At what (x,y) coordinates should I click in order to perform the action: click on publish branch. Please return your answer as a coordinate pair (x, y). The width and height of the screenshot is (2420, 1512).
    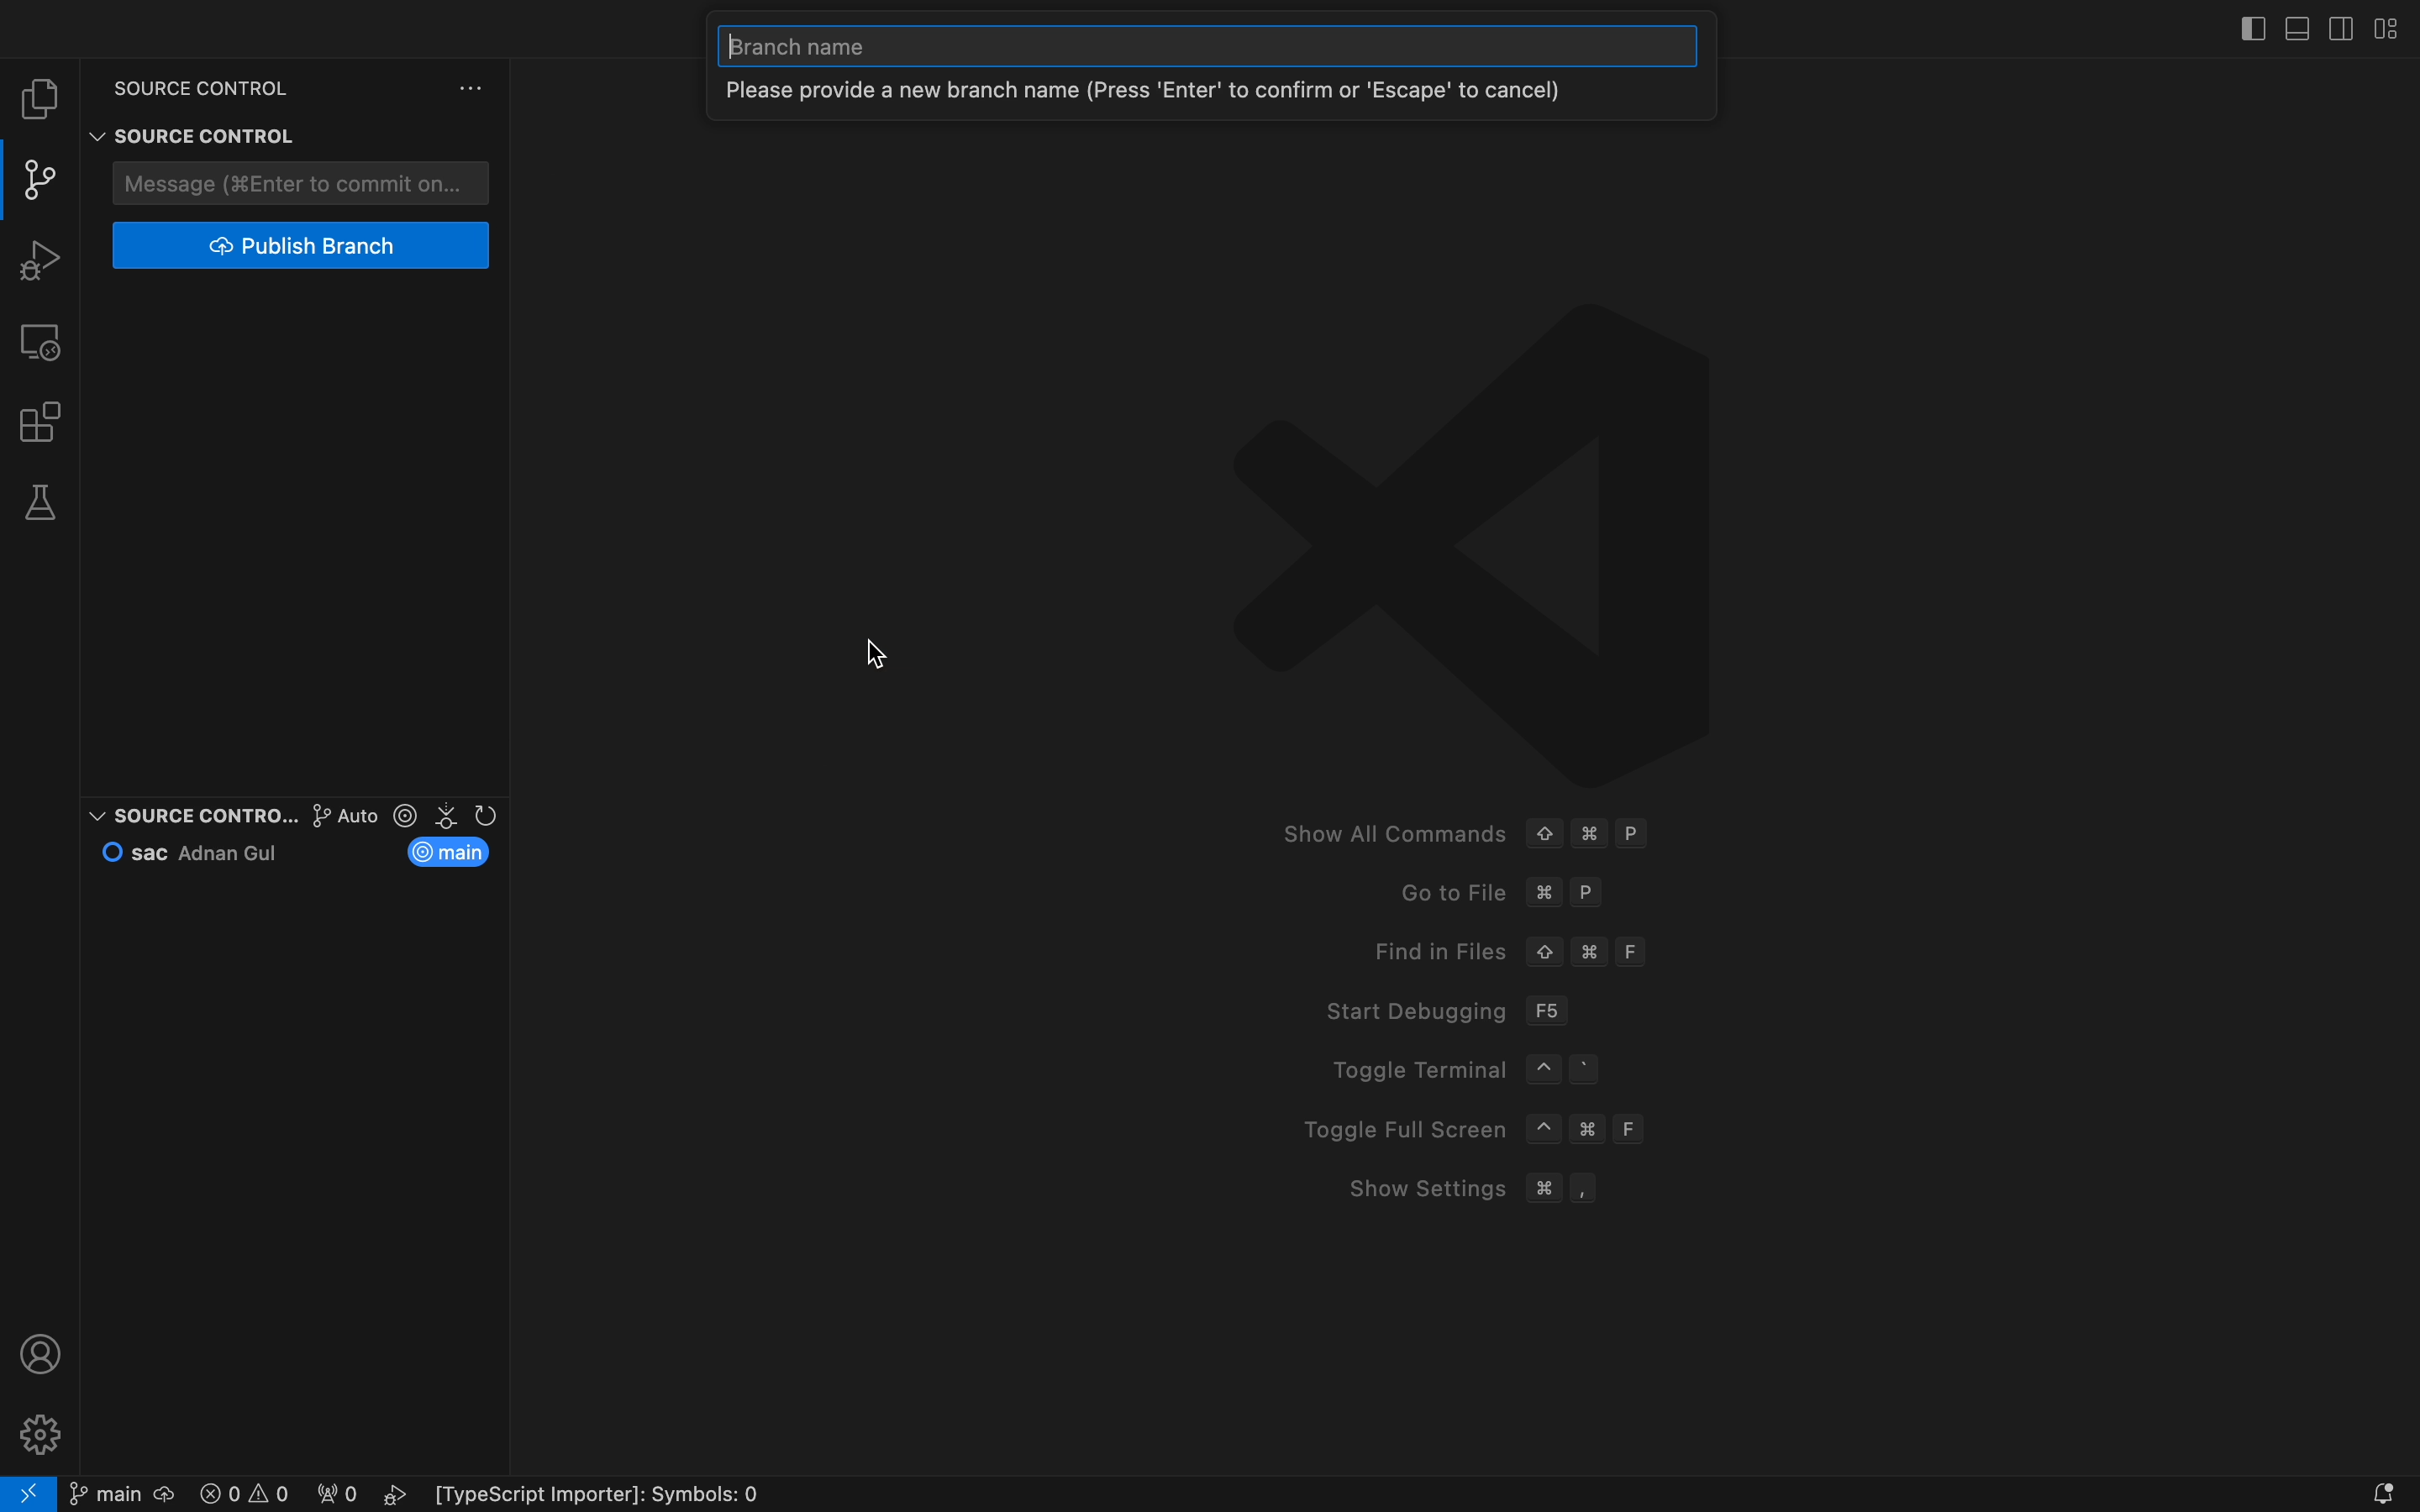
    Looking at the image, I should click on (298, 246).